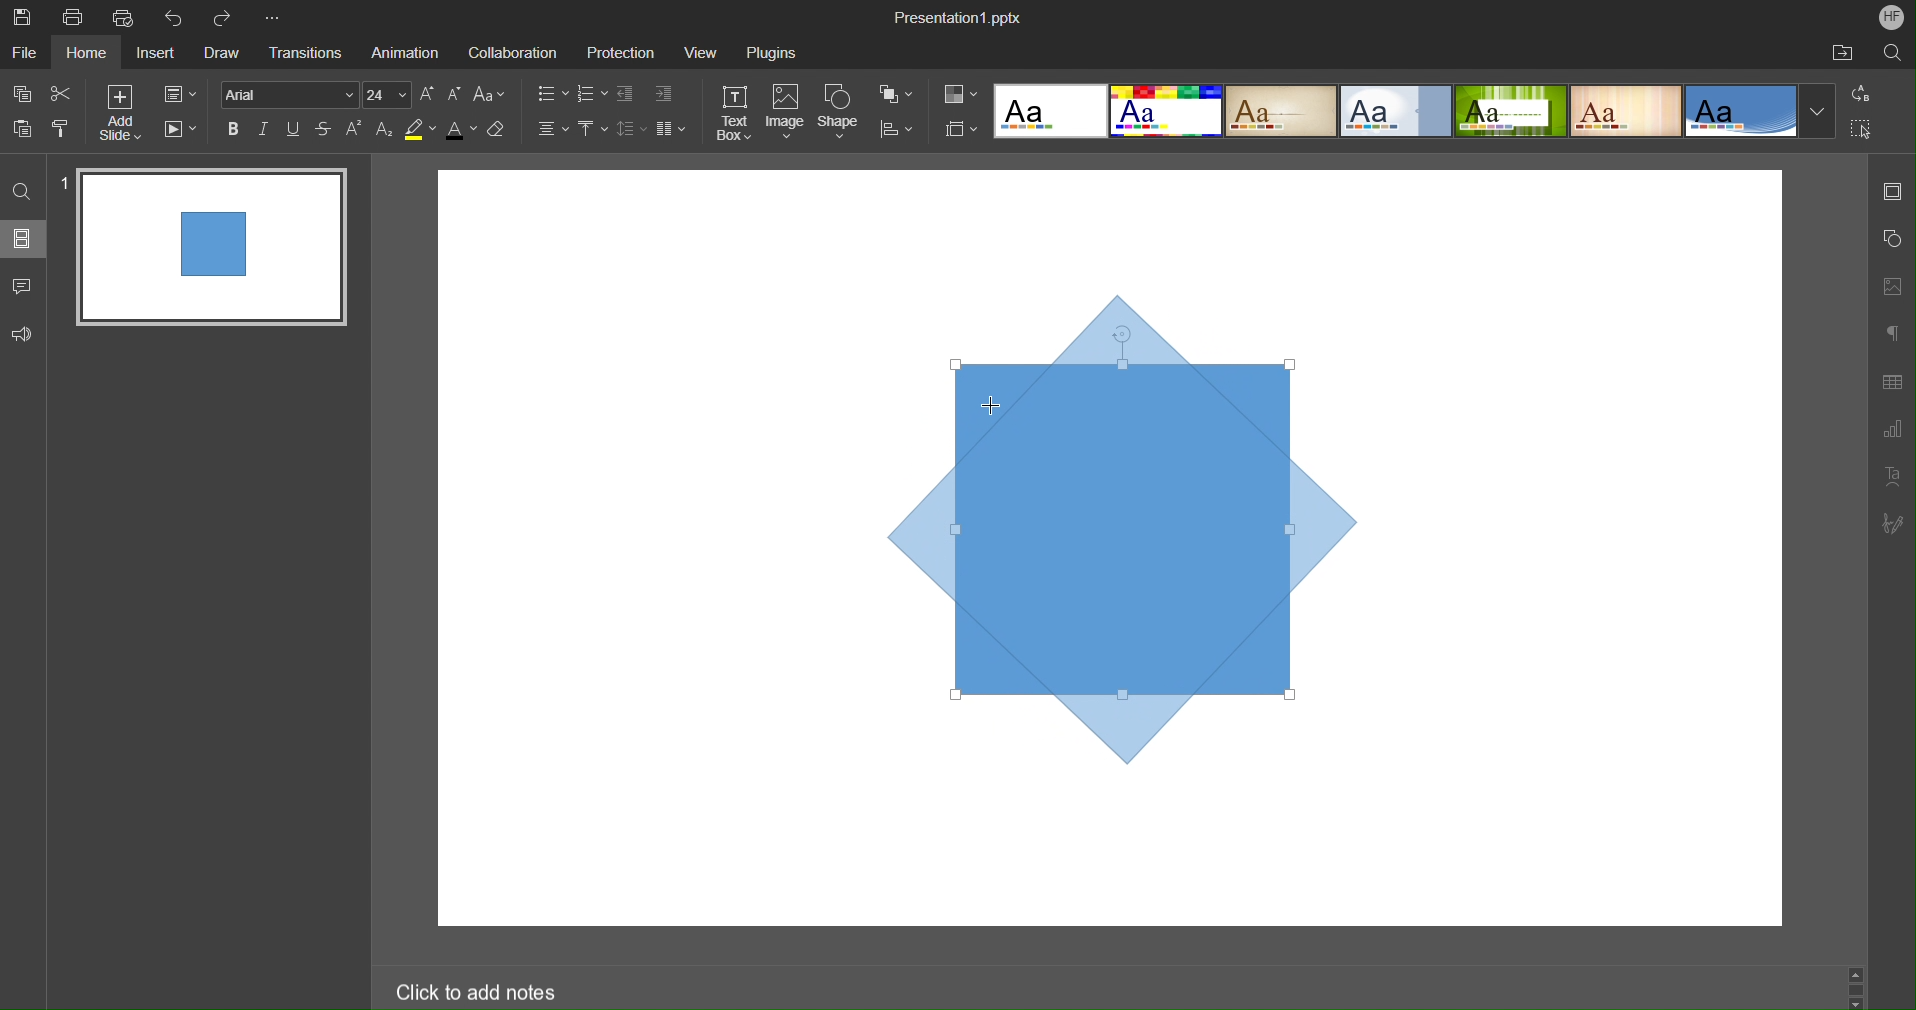  What do you see at coordinates (220, 50) in the screenshot?
I see `Draw` at bounding box center [220, 50].